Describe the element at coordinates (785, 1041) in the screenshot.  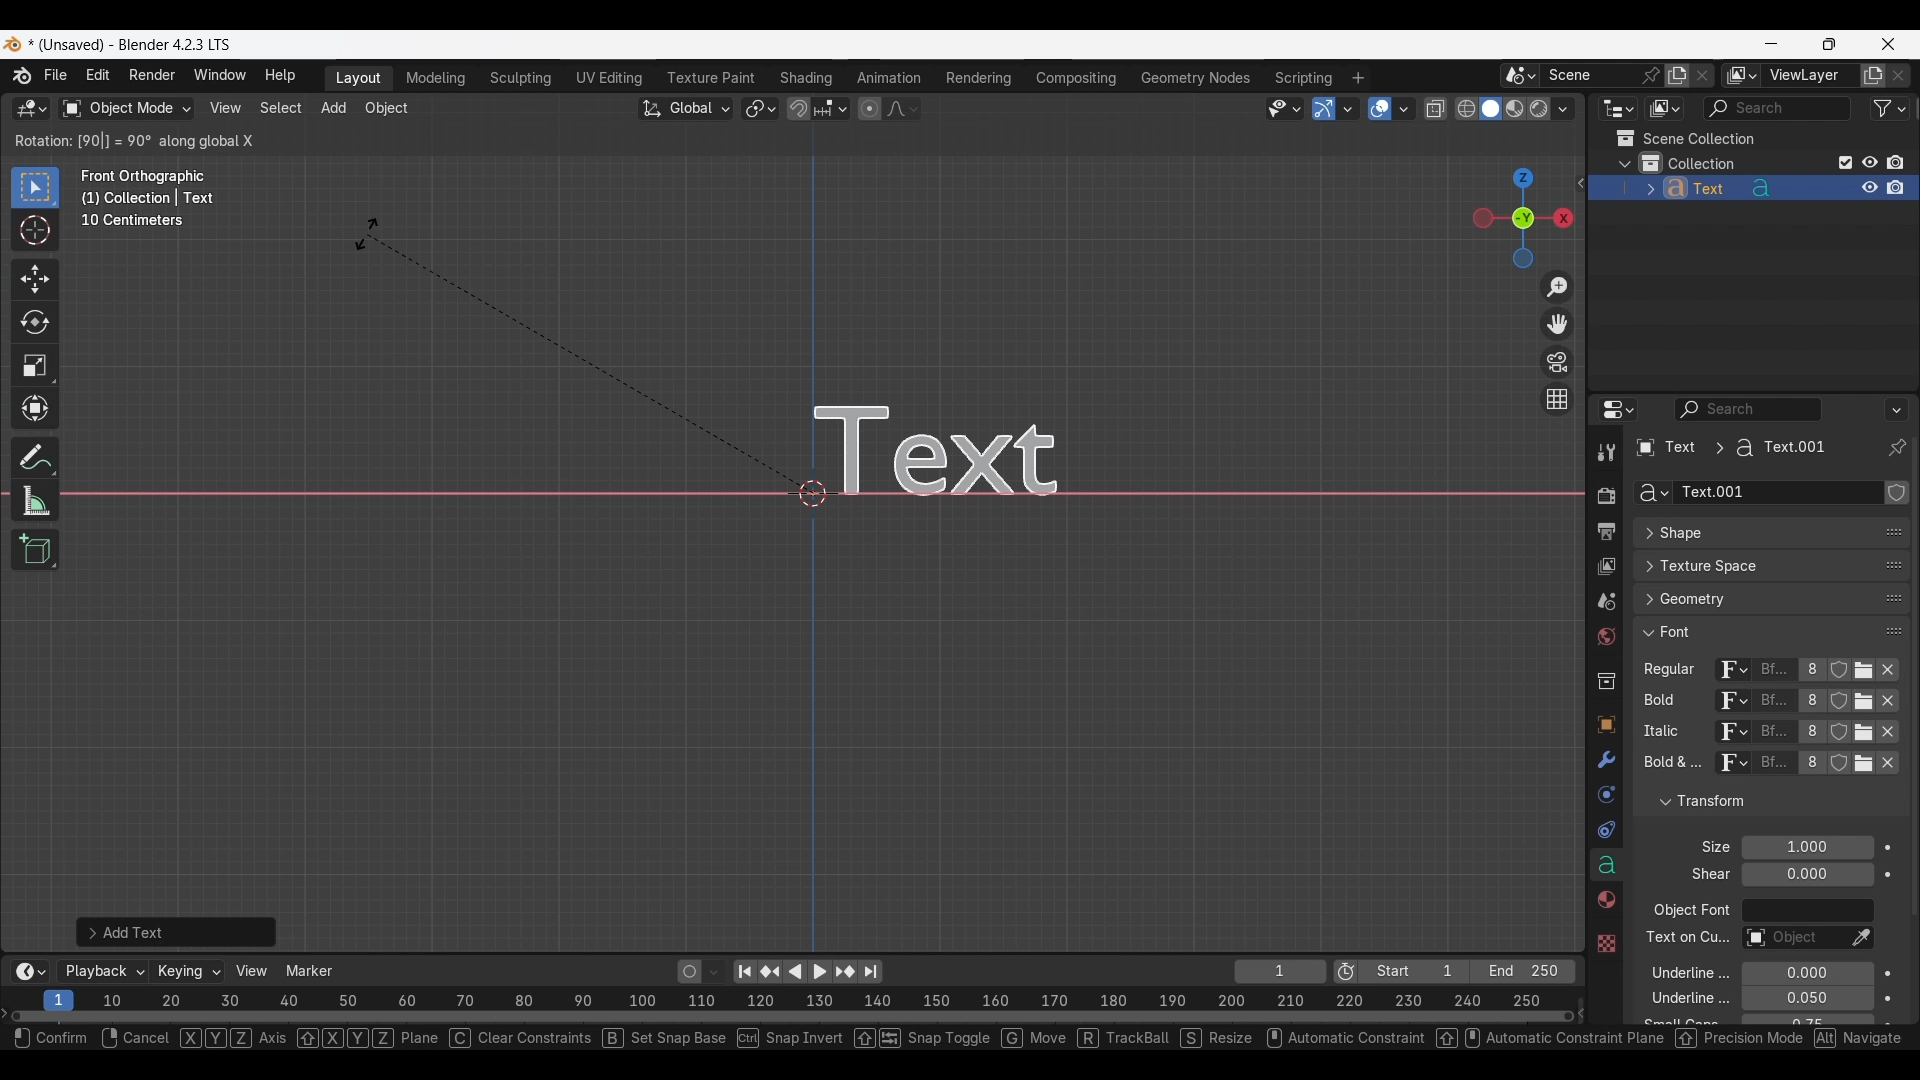
I see `snap` at that location.